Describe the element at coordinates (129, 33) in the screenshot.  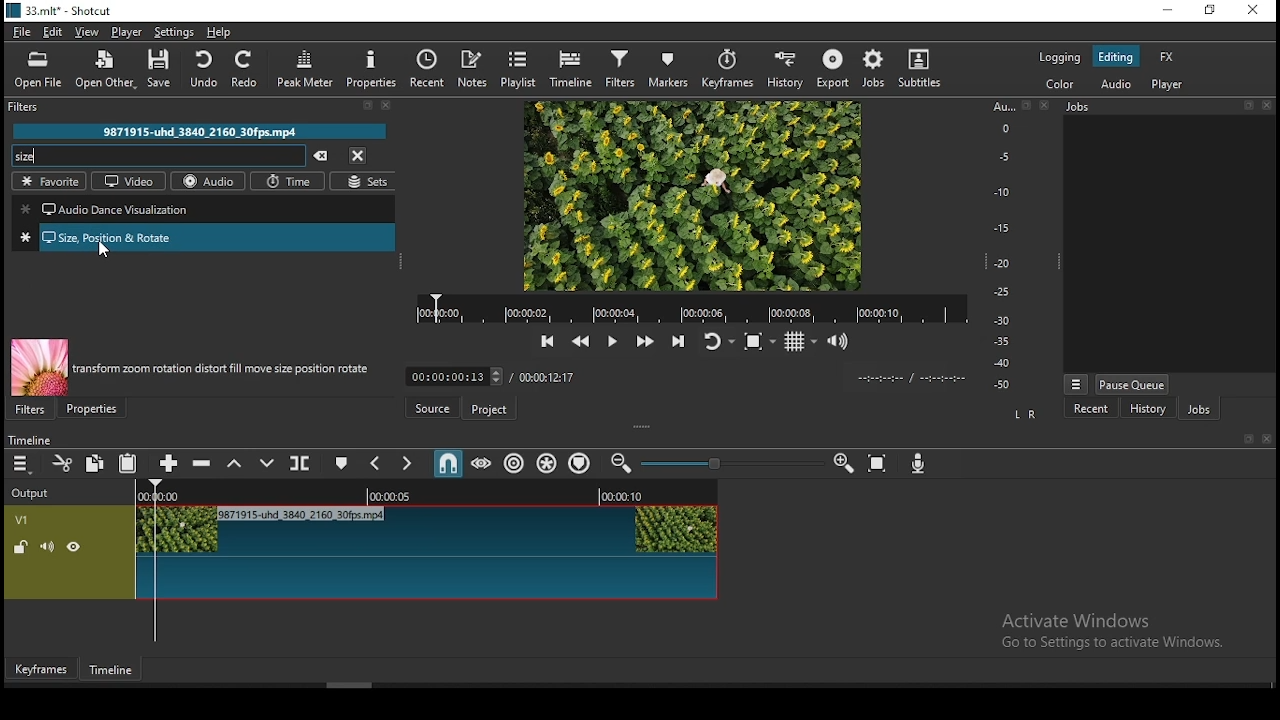
I see `player` at that location.